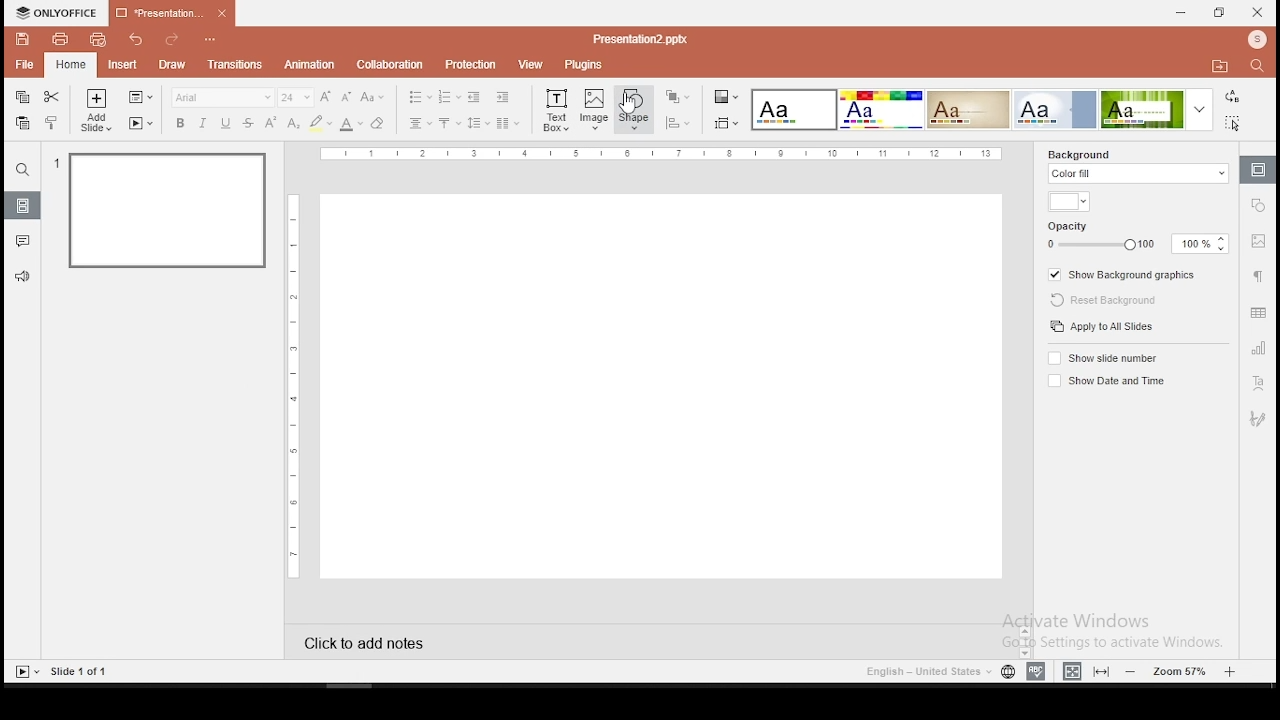 Image resolution: width=1280 pixels, height=720 pixels. I want to click on slide 1, so click(170, 213).